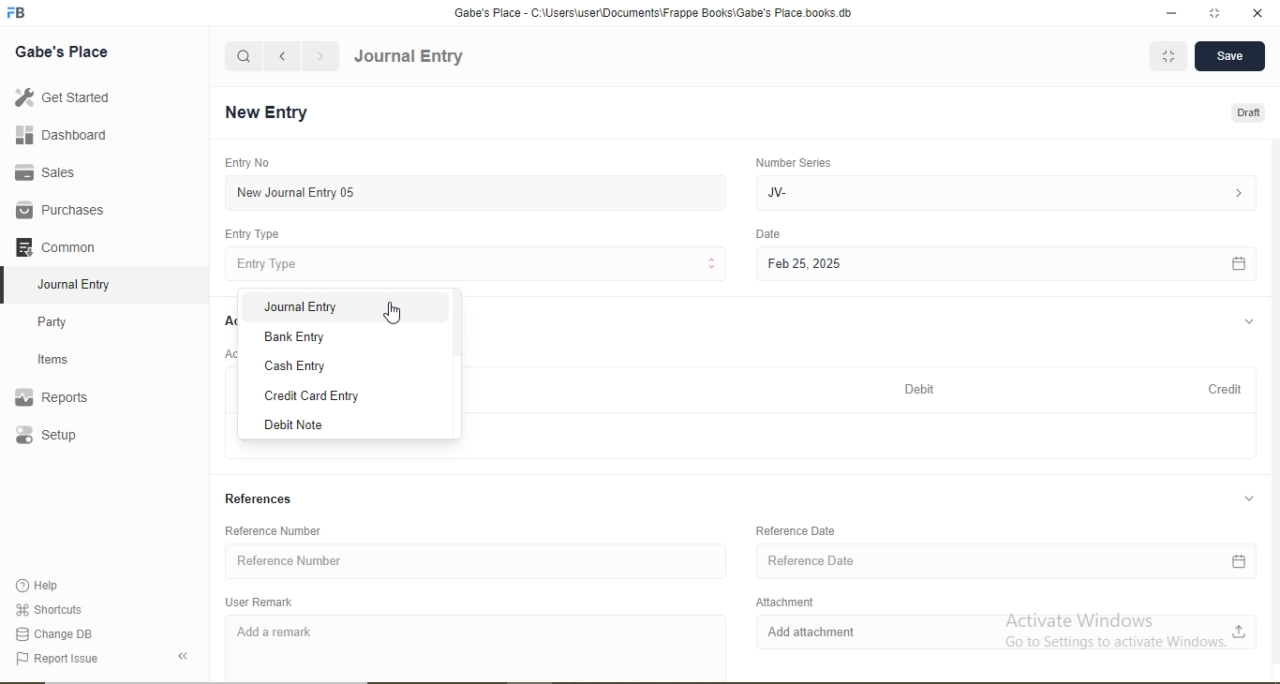 The width and height of the screenshot is (1280, 684). Describe the element at coordinates (781, 600) in the screenshot. I see `Attachment` at that location.